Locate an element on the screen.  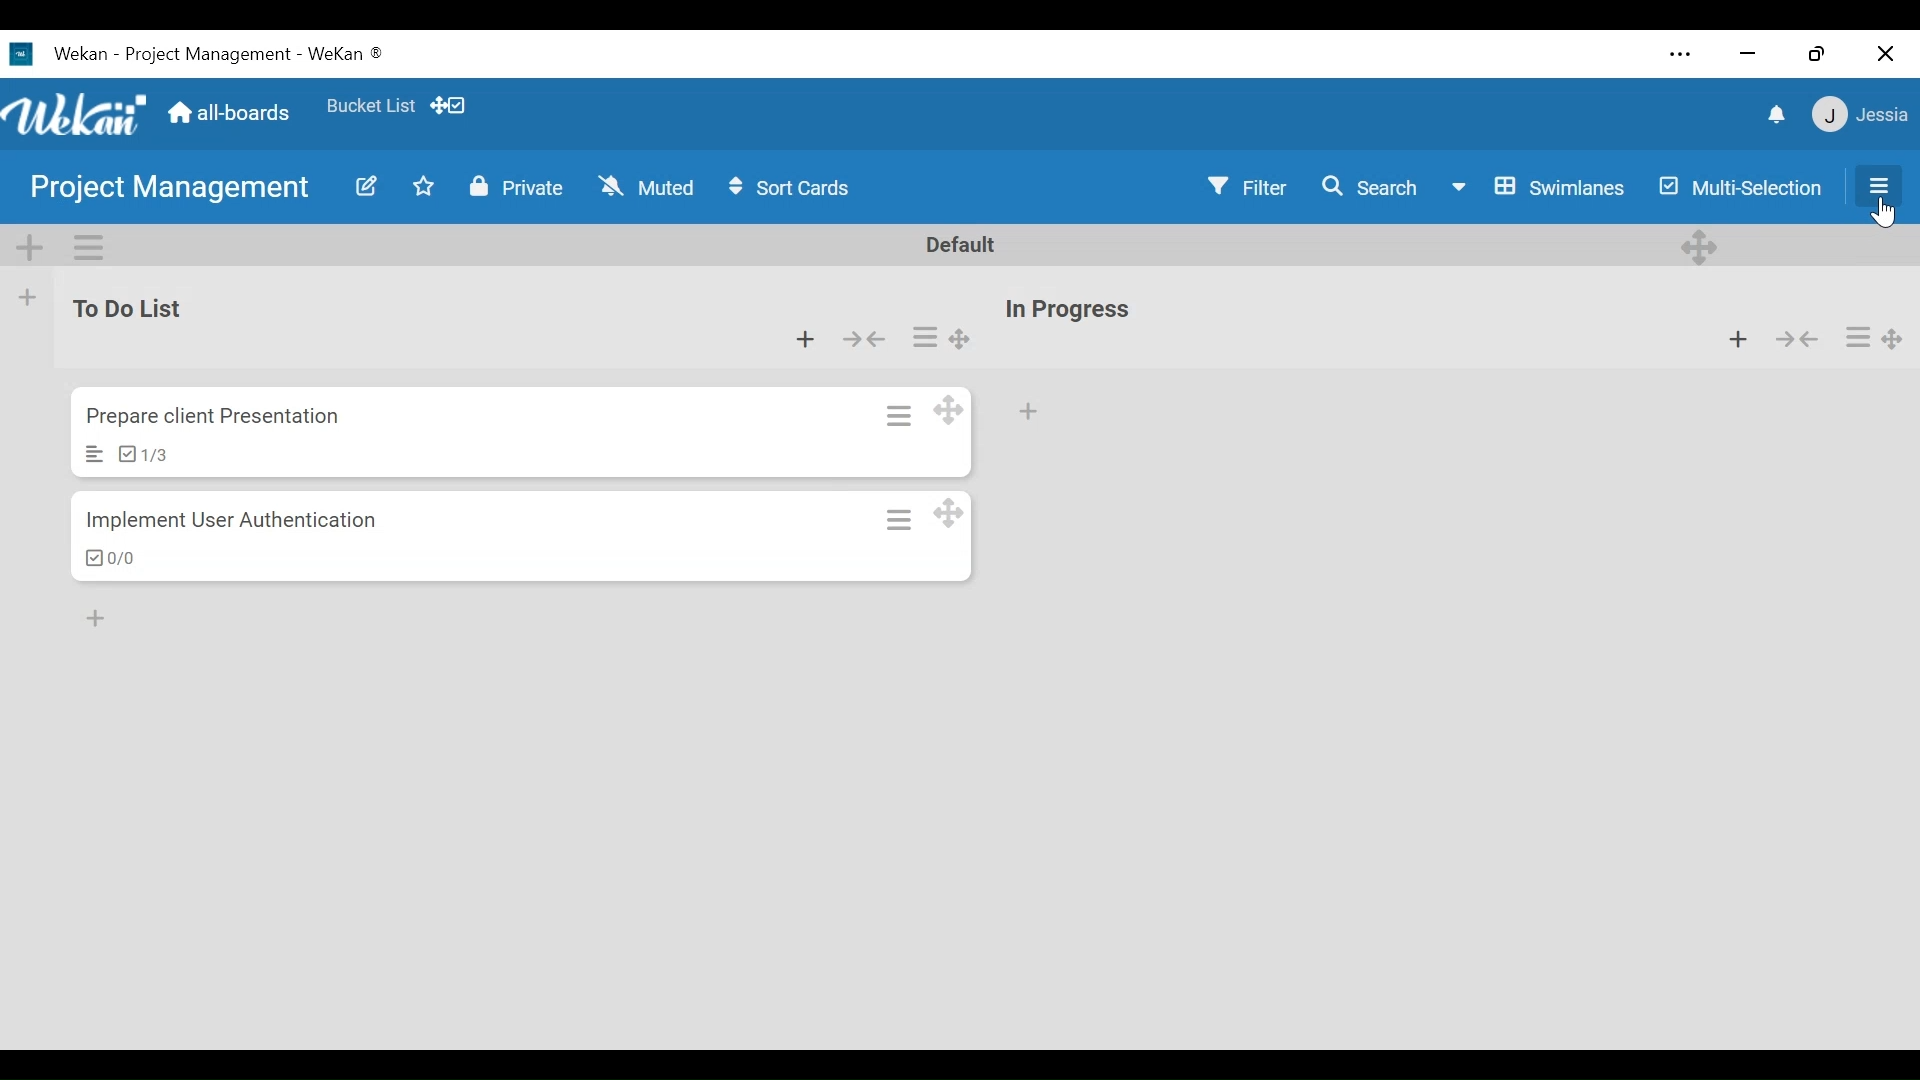
notifications is located at coordinates (1777, 114).